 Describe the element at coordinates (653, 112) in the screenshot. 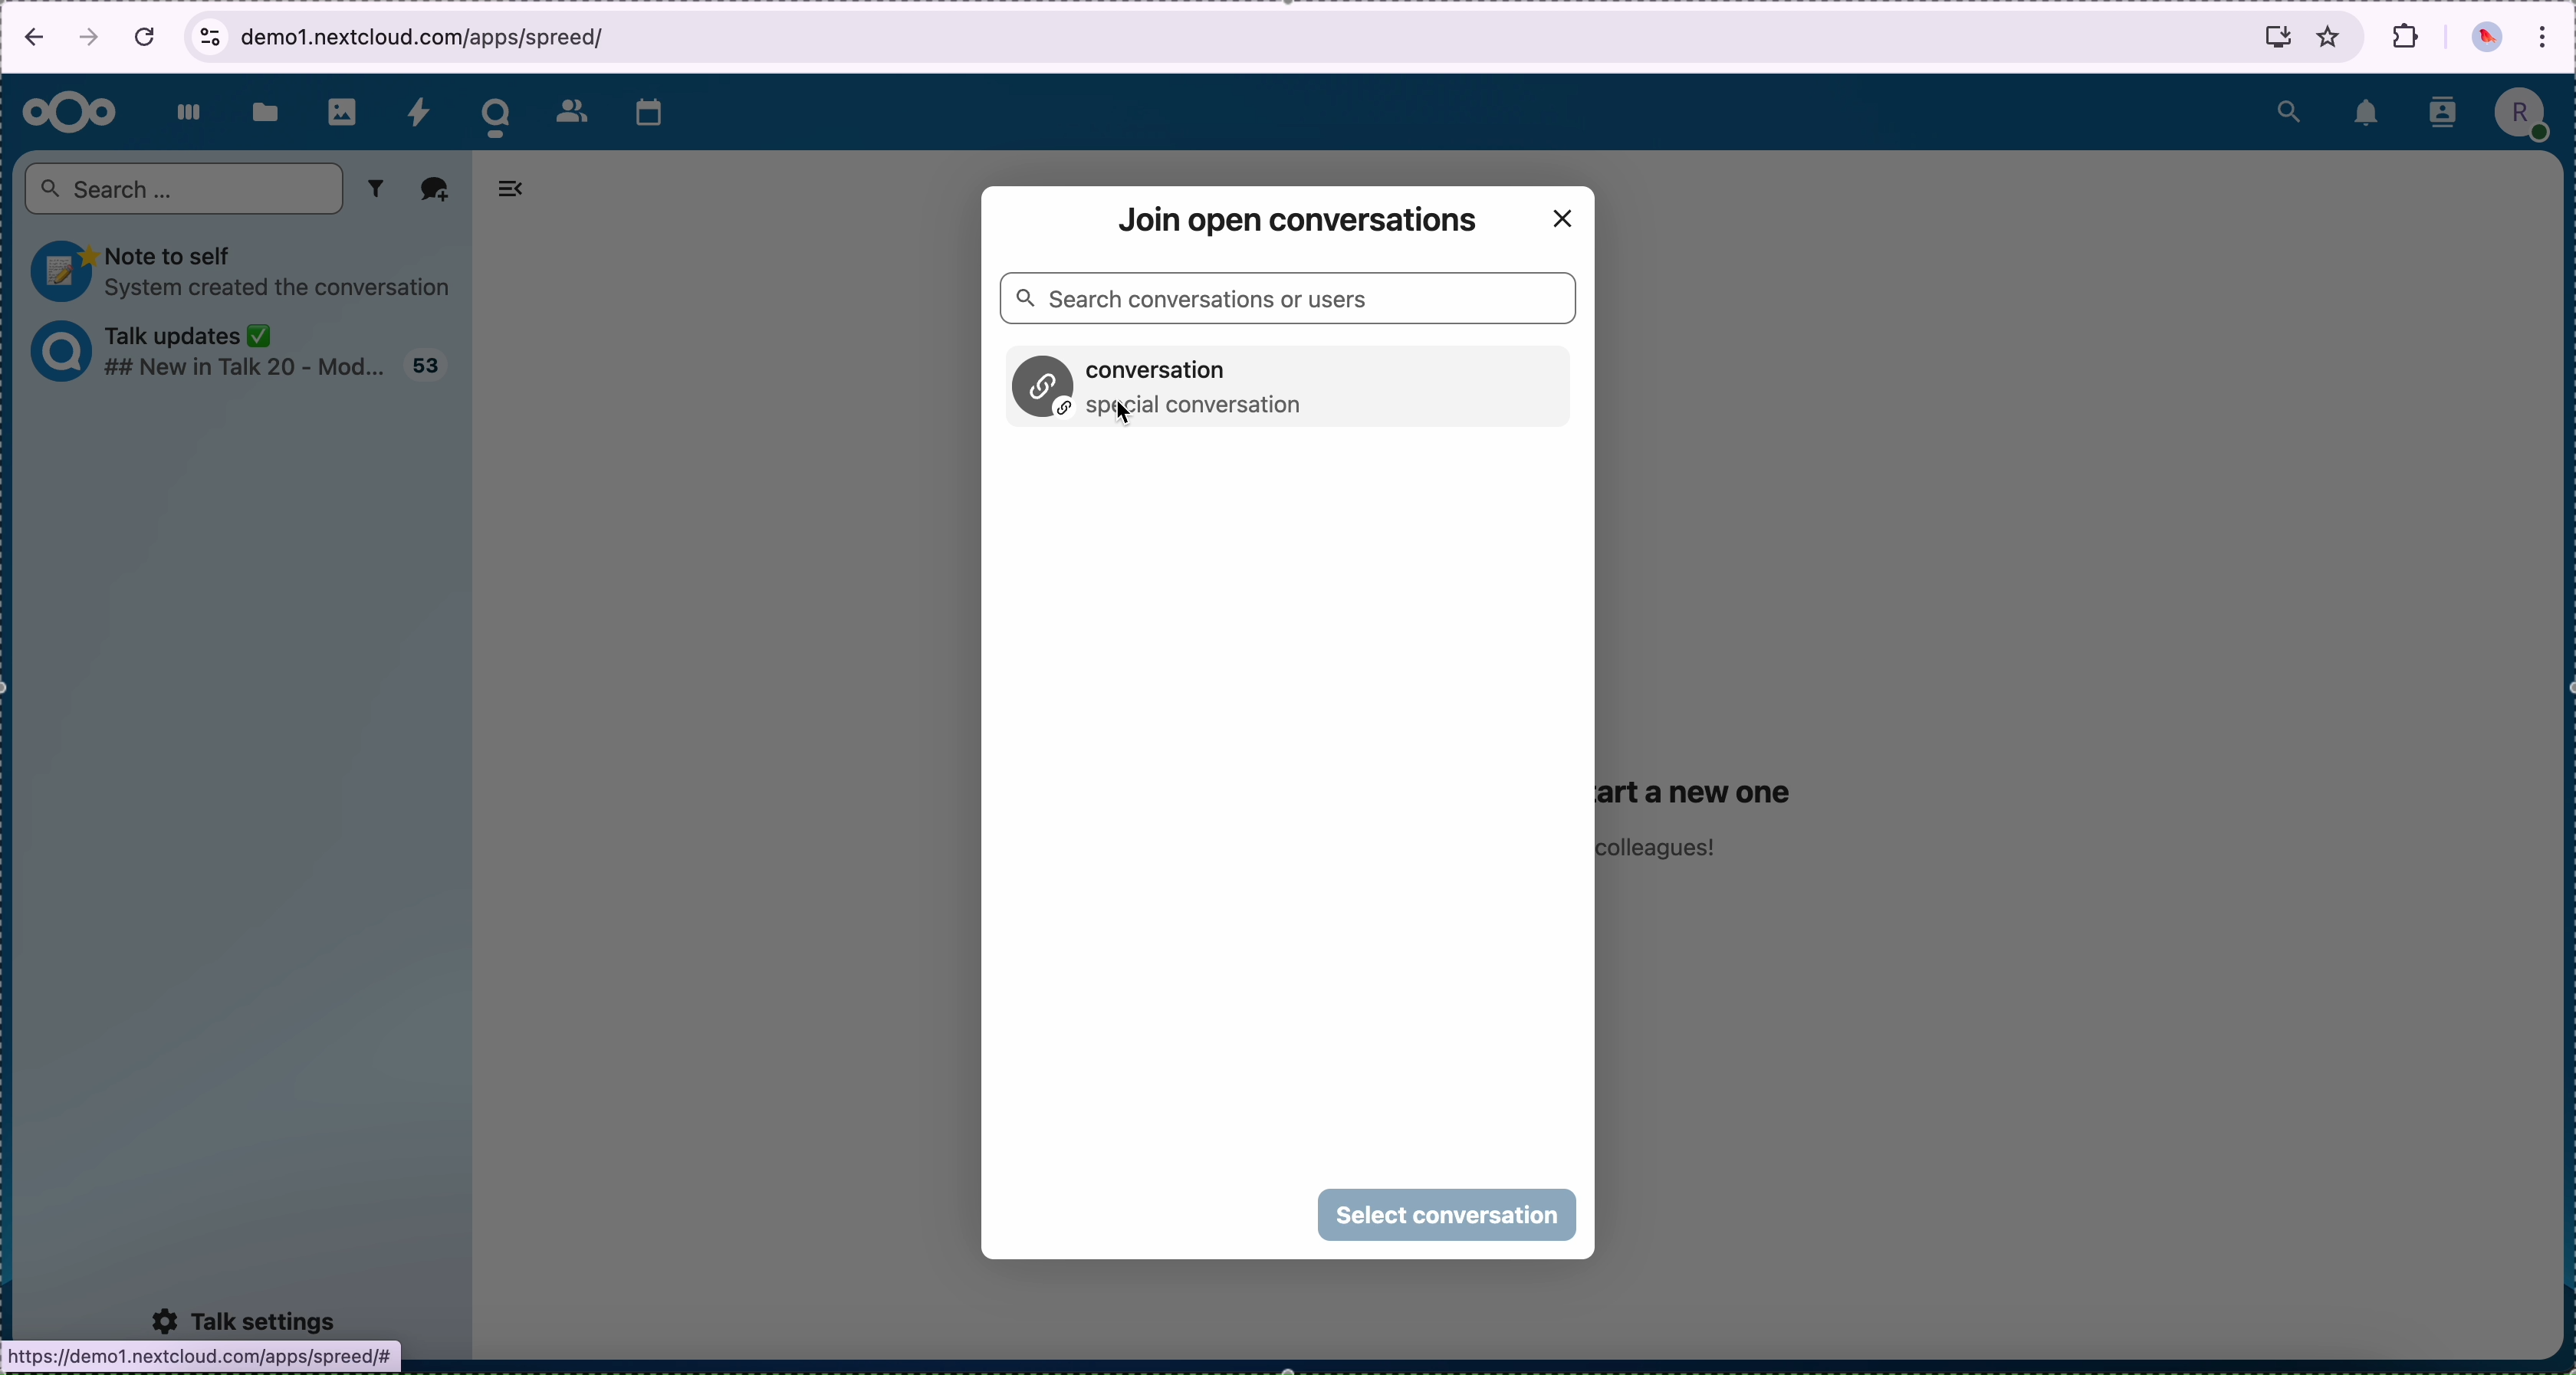

I see `calendar` at that location.